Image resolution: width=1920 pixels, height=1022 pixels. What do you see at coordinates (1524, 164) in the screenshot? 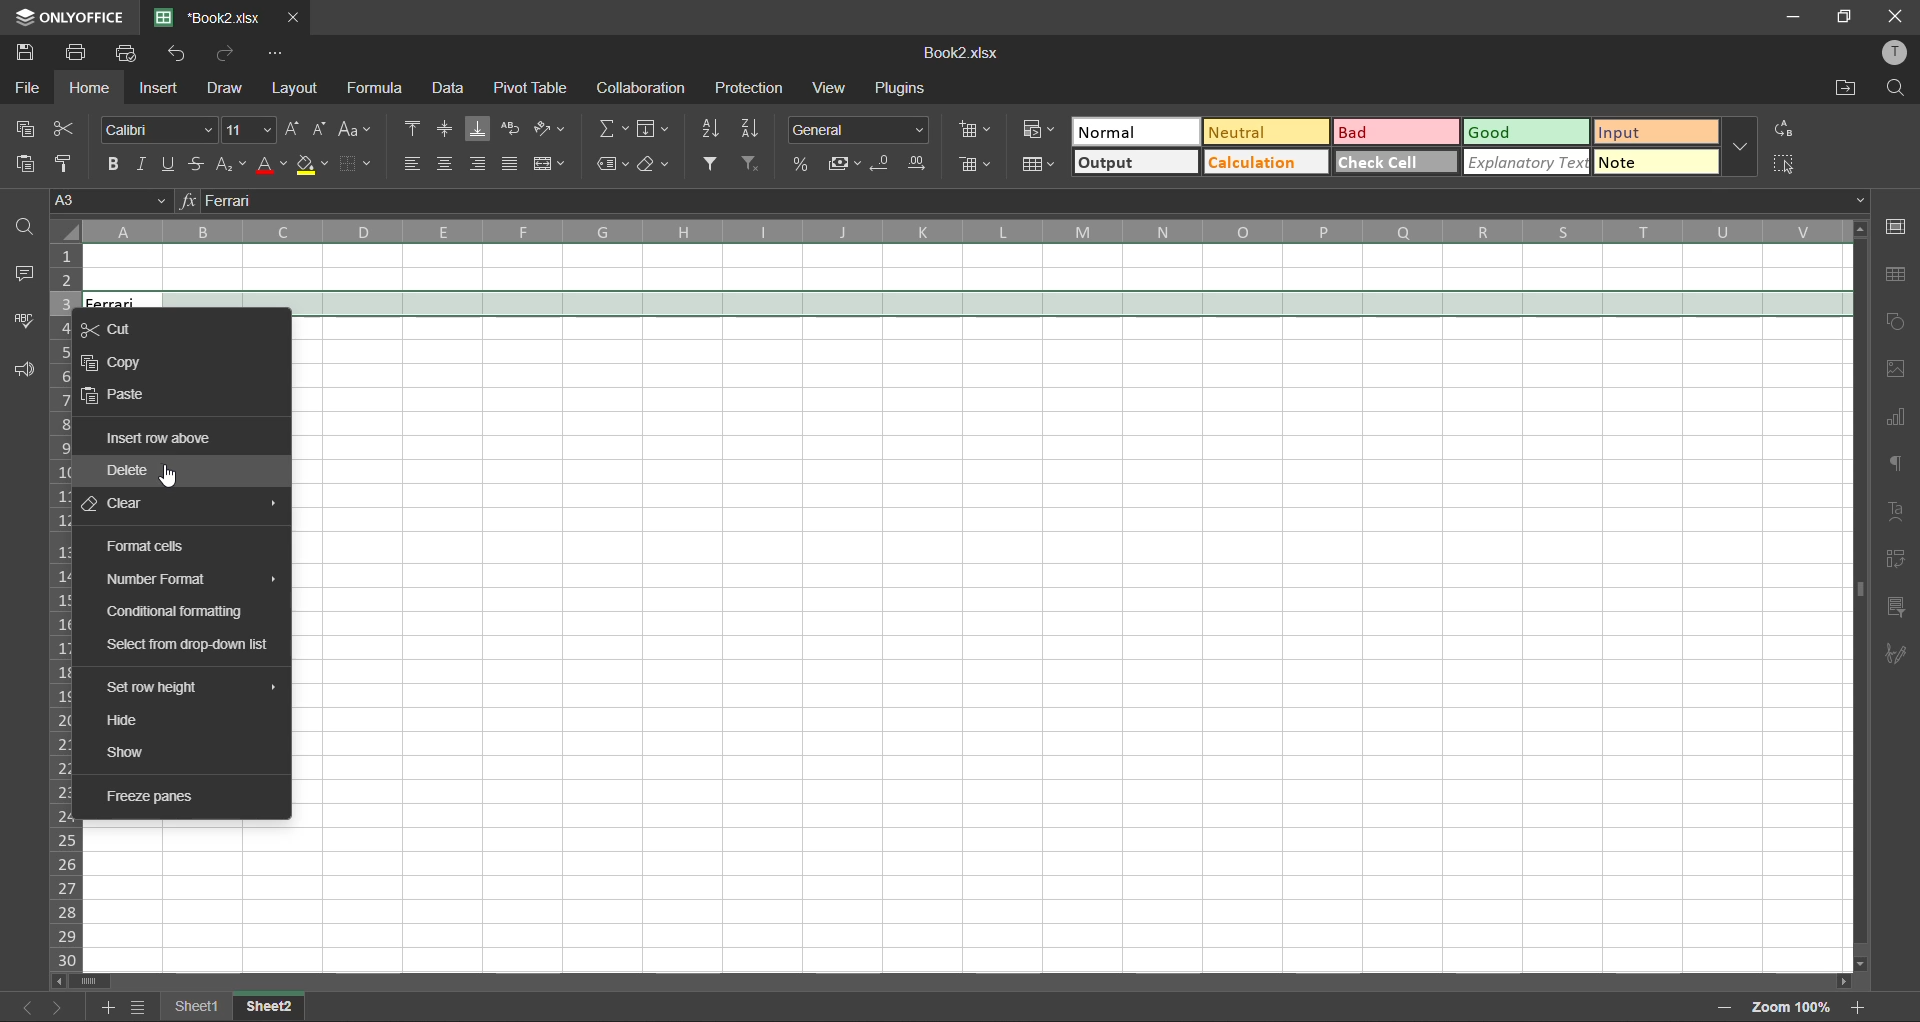
I see `explanatory text` at bounding box center [1524, 164].